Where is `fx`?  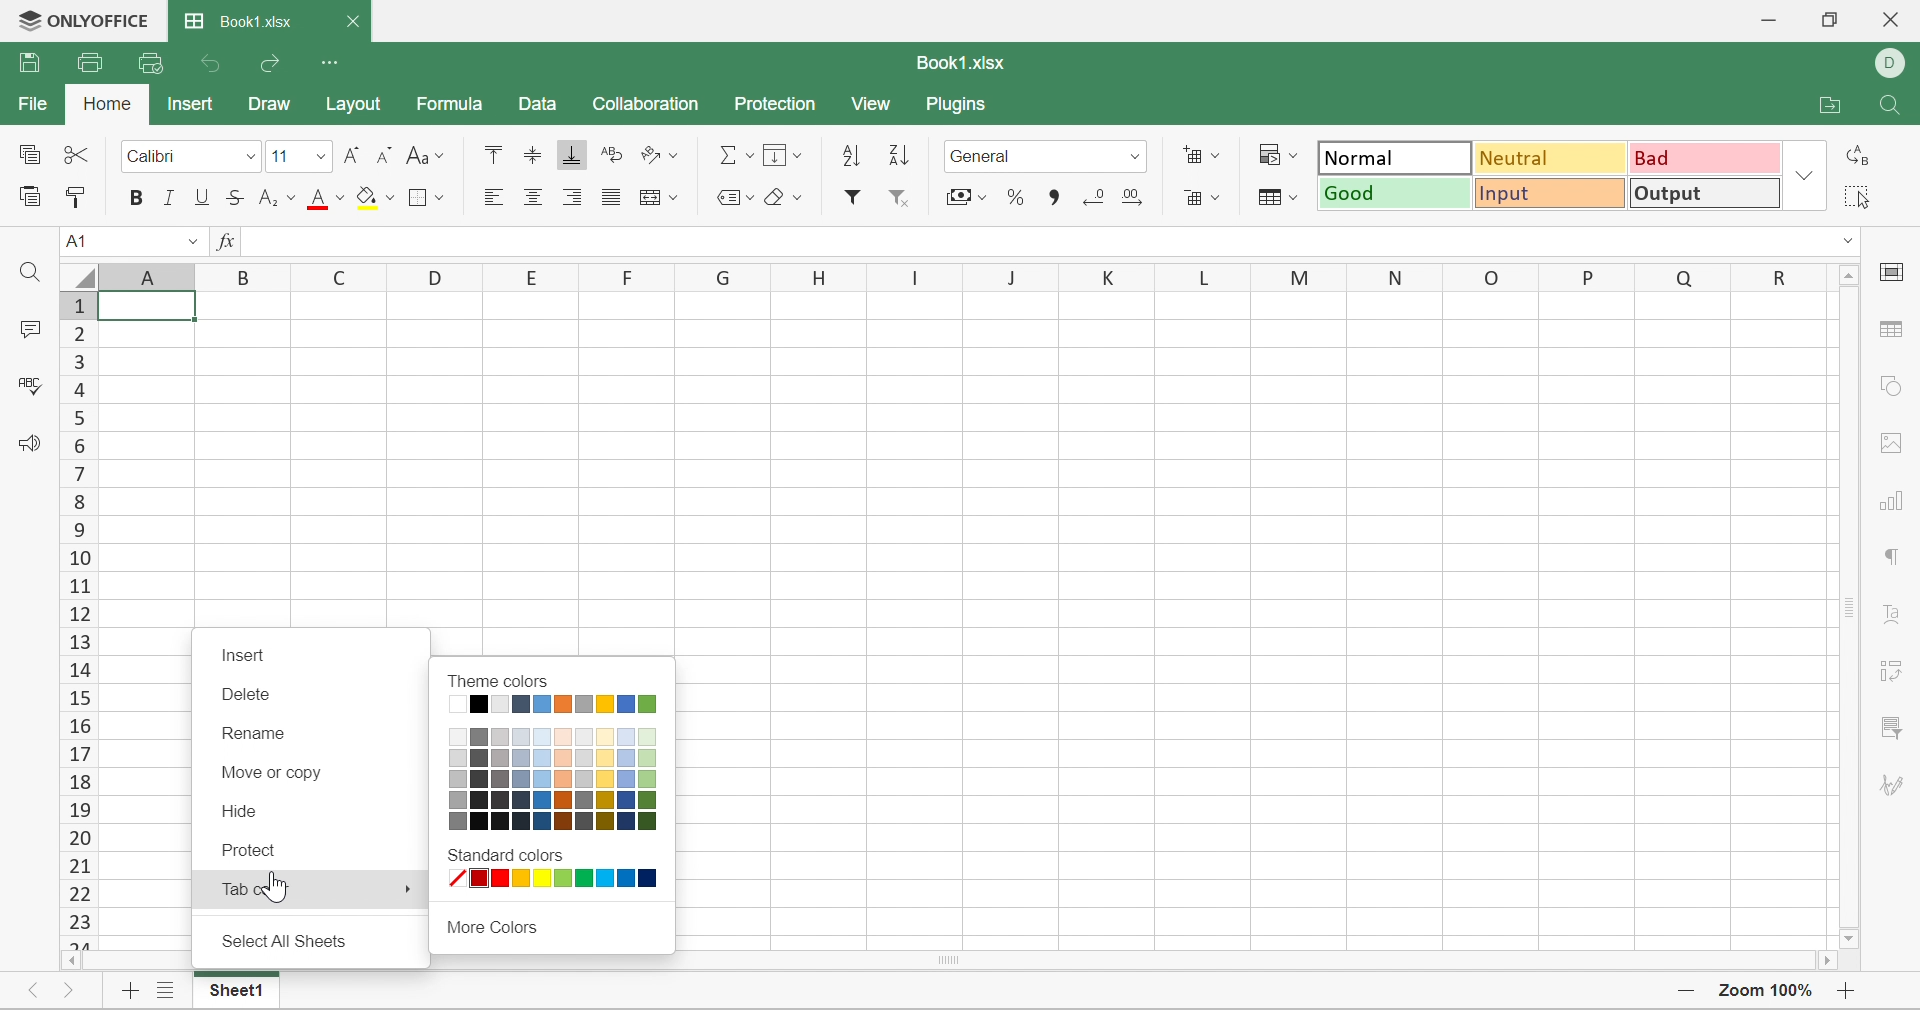 fx is located at coordinates (221, 242).